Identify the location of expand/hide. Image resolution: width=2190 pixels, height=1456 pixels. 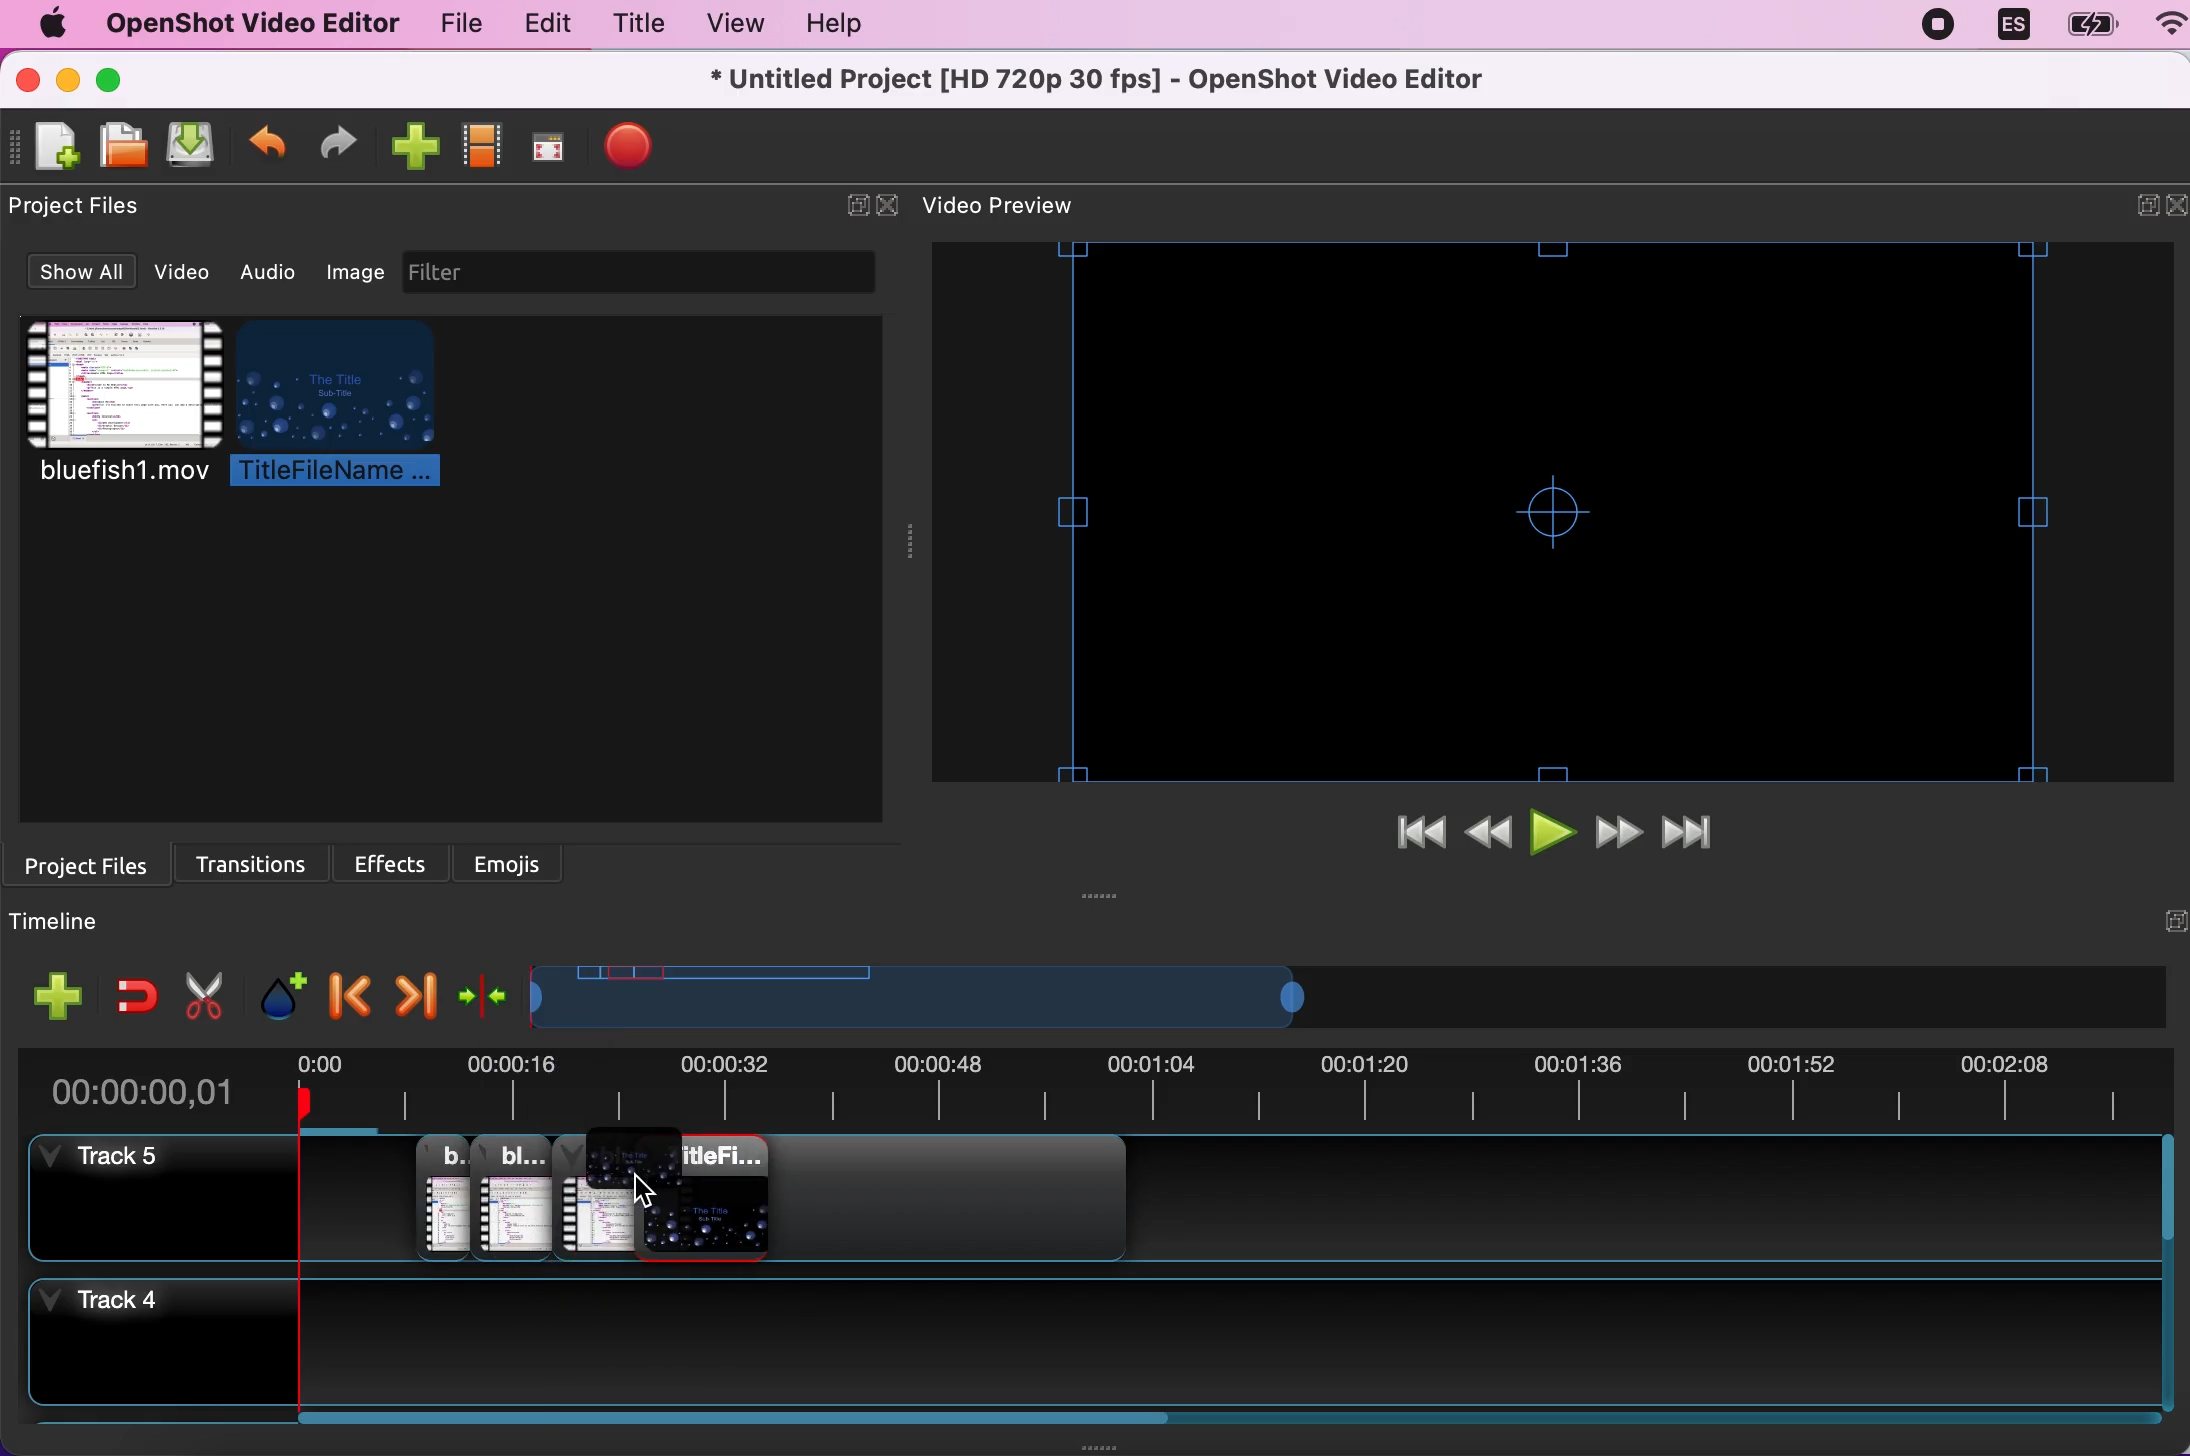
(851, 207).